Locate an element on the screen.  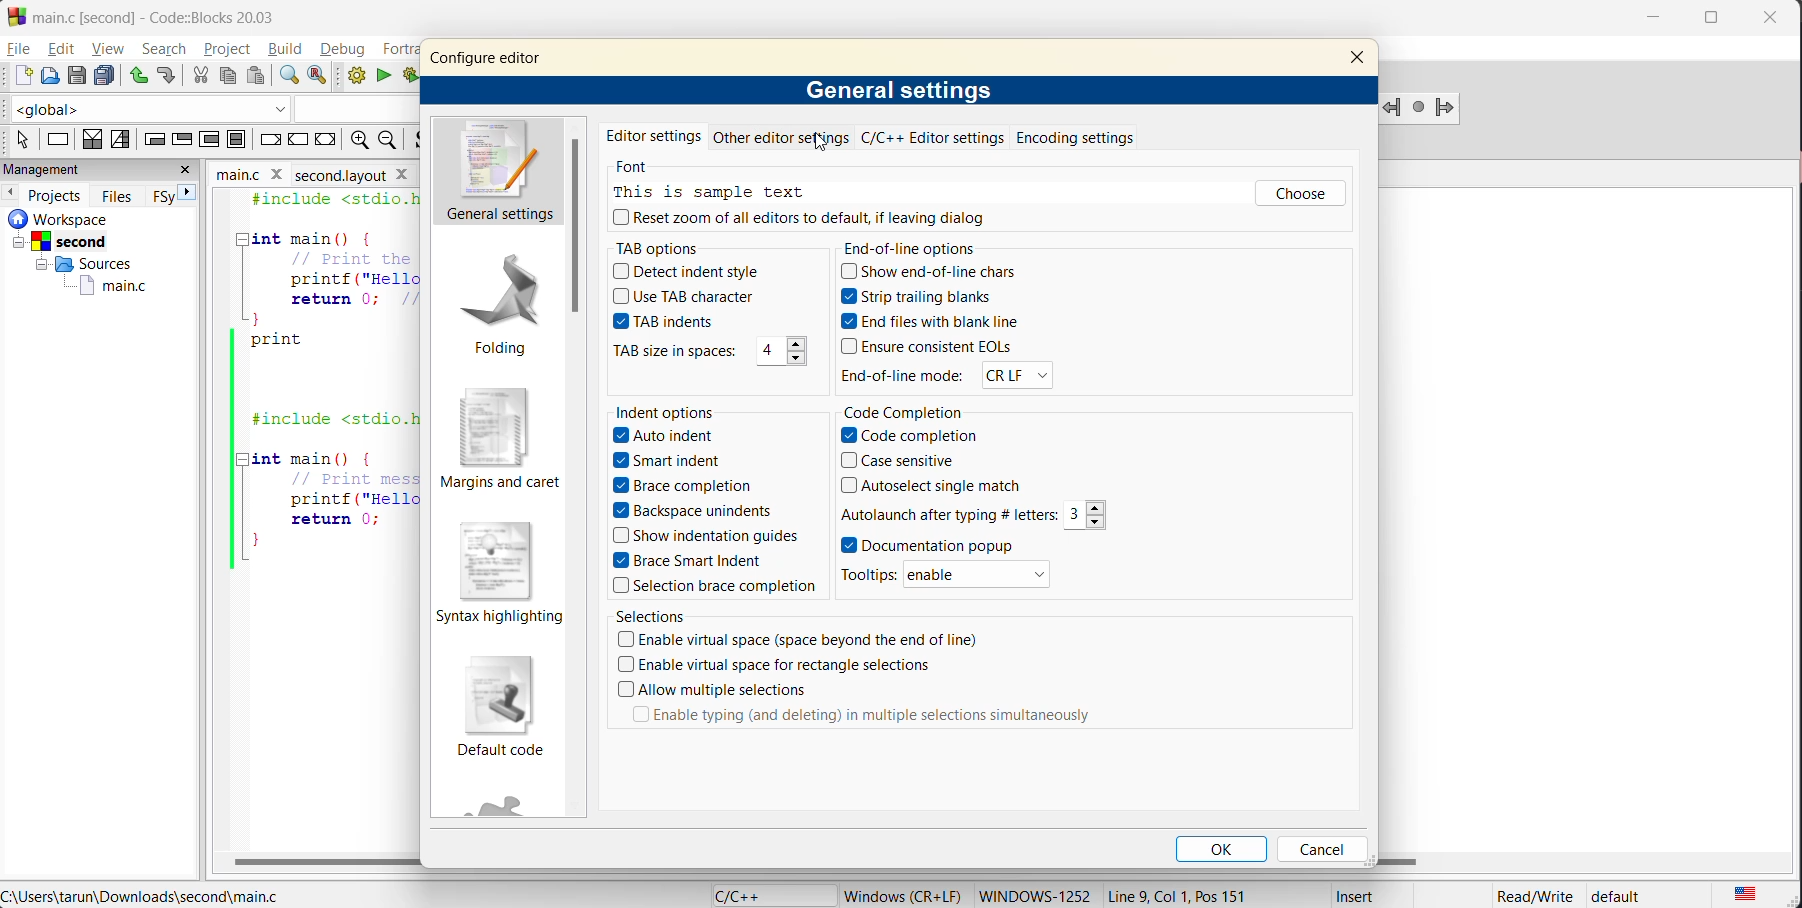
copy is located at coordinates (229, 77).